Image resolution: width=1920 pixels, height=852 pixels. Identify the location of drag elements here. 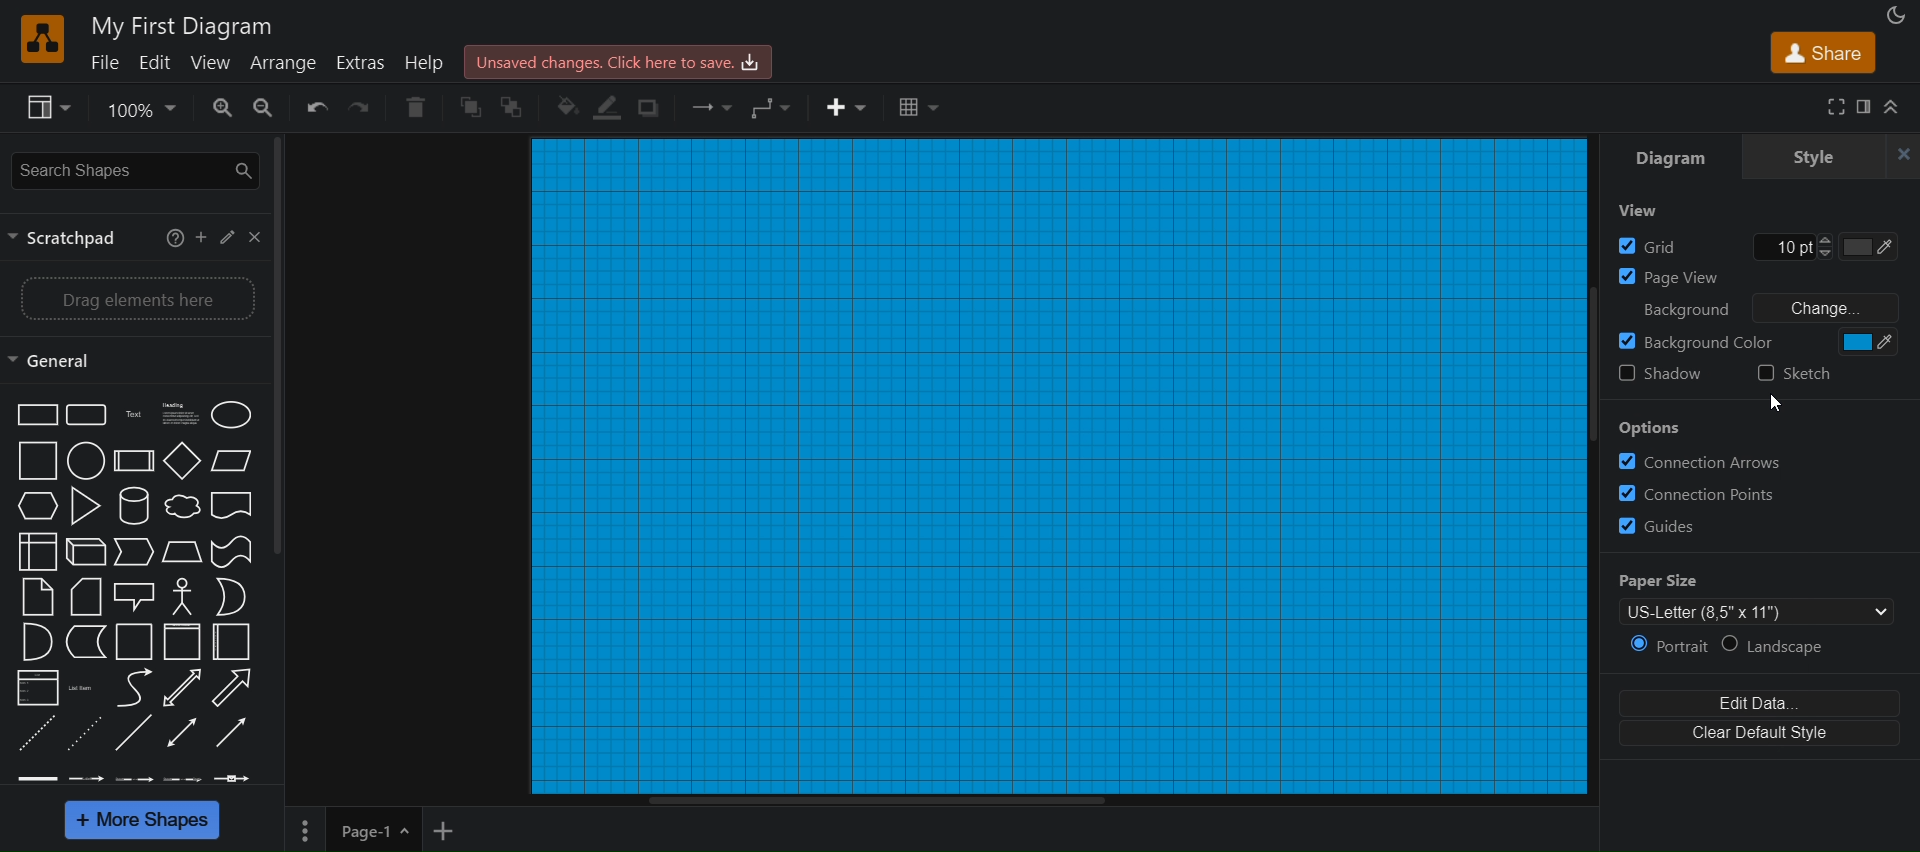
(136, 297).